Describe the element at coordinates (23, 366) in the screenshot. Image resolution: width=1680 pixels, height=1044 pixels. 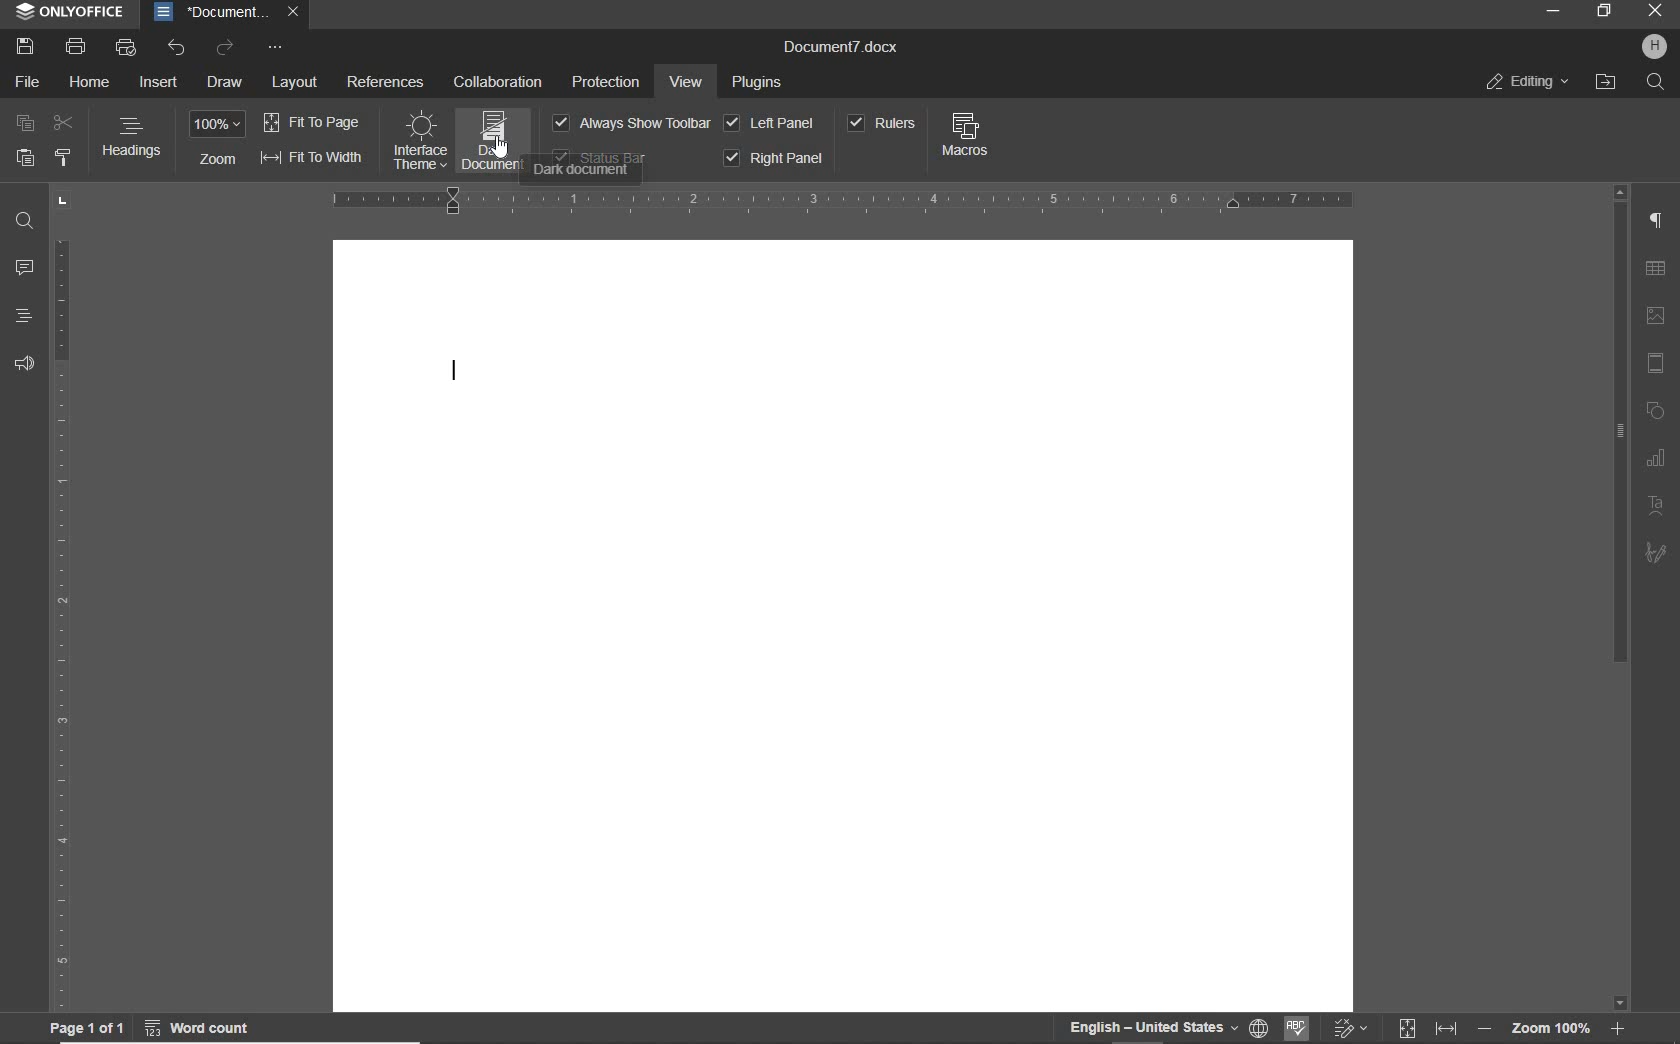
I see `FEEDBACK & SUPPORT` at that location.